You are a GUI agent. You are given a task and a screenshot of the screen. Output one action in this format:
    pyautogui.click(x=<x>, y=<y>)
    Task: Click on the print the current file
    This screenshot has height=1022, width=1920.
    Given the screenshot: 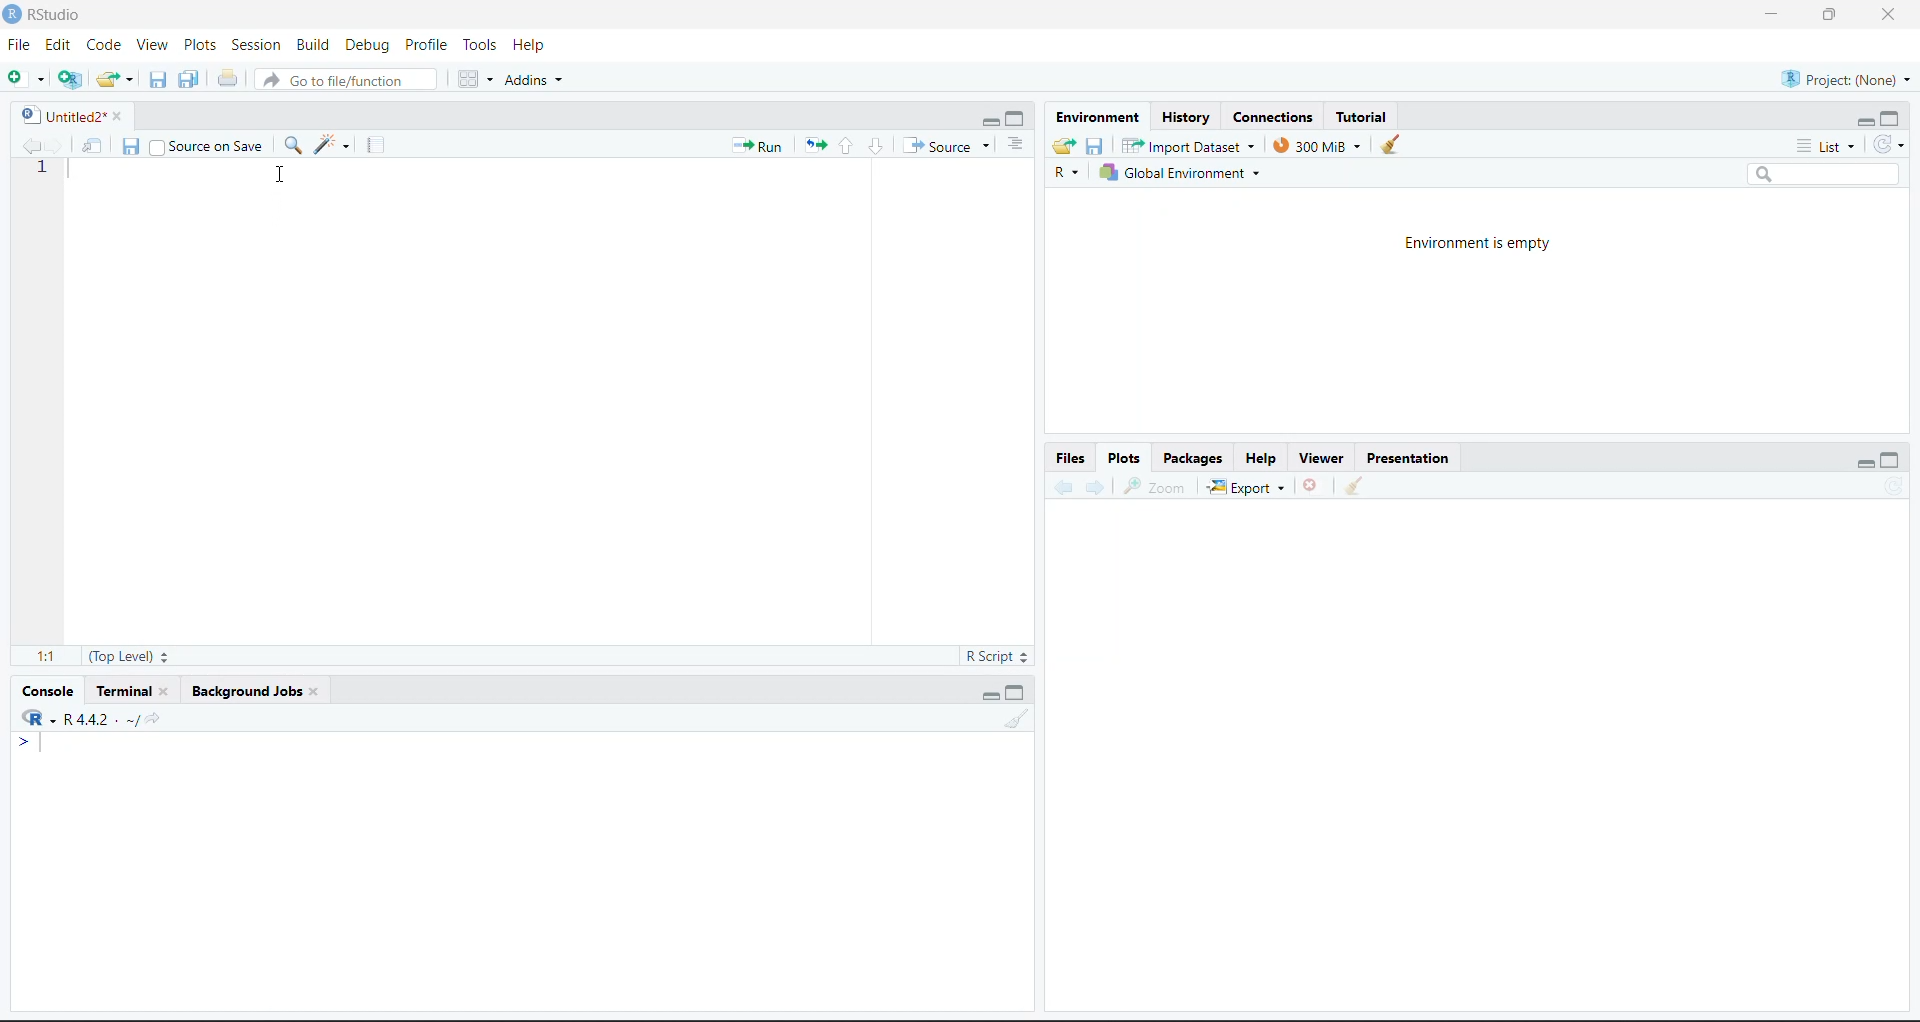 What is the action you would take?
    pyautogui.click(x=224, y=79)
    